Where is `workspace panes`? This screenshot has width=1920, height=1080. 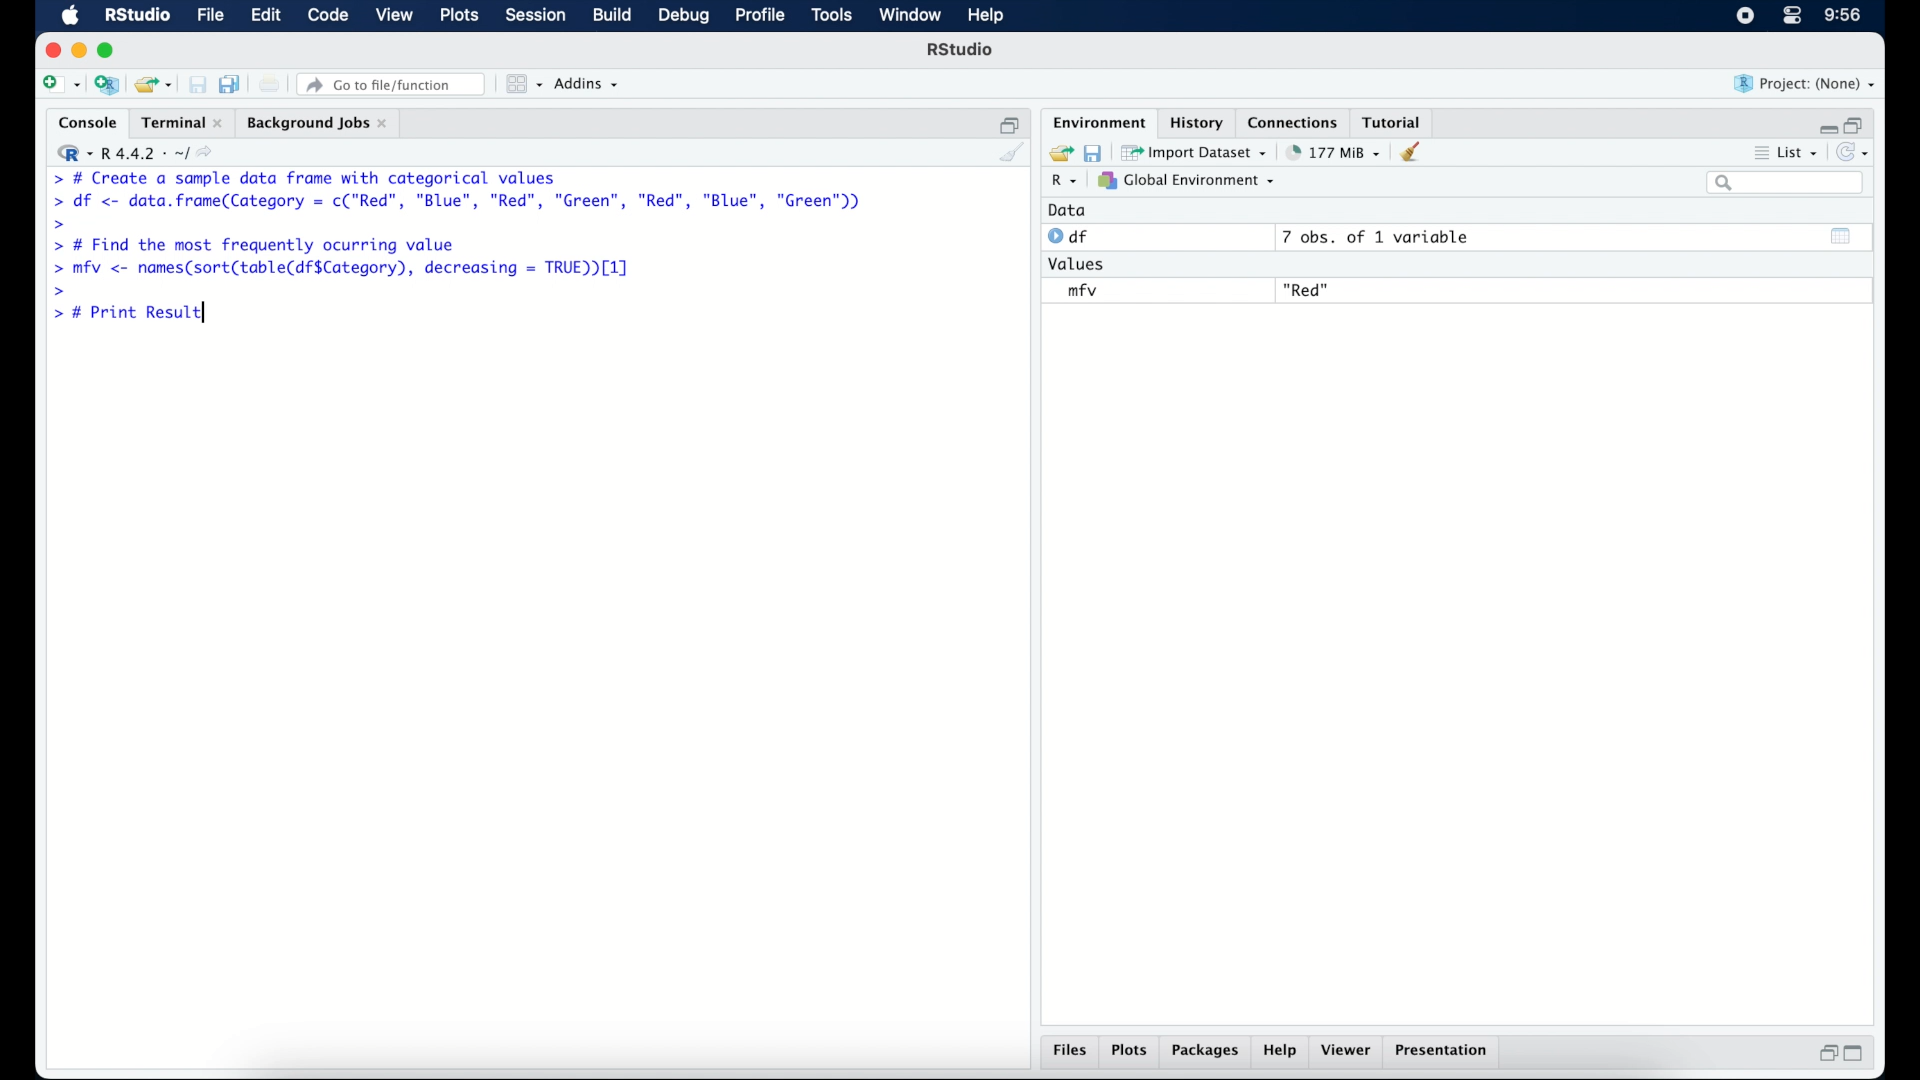 workspace panes is located at coordinates (523, 84).